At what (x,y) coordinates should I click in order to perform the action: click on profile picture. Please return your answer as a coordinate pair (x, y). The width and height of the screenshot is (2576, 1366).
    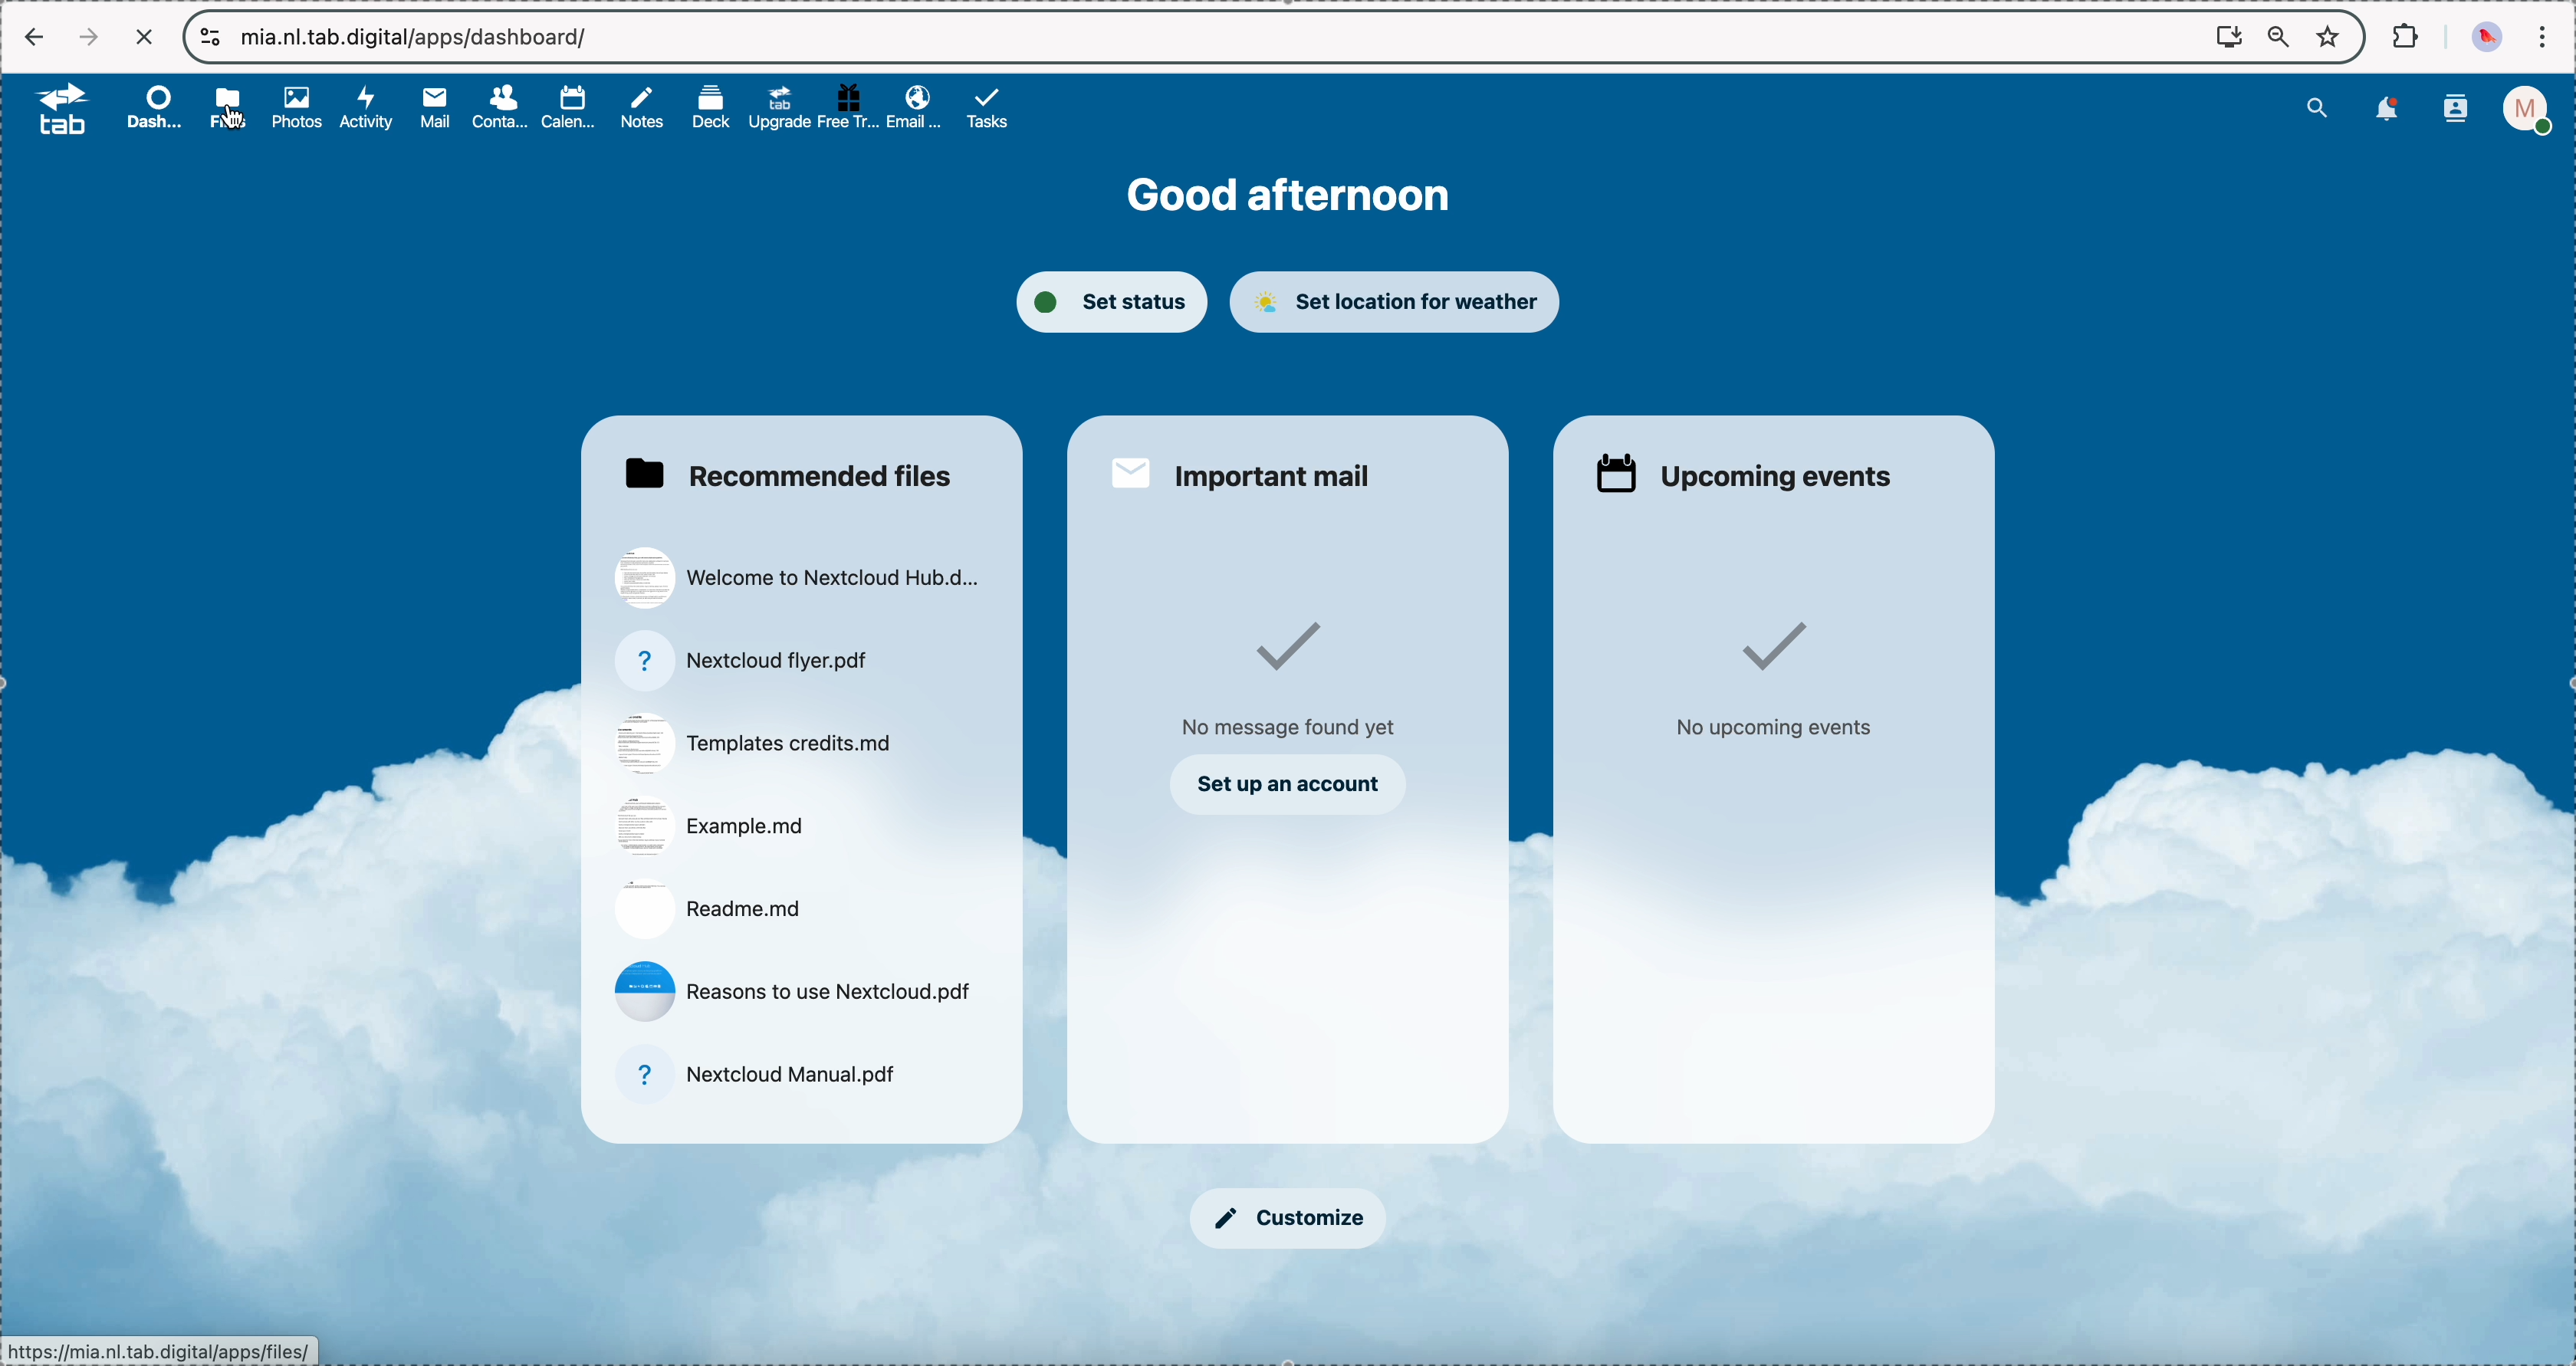
    Looking at the image, I should click on (2490, 37).